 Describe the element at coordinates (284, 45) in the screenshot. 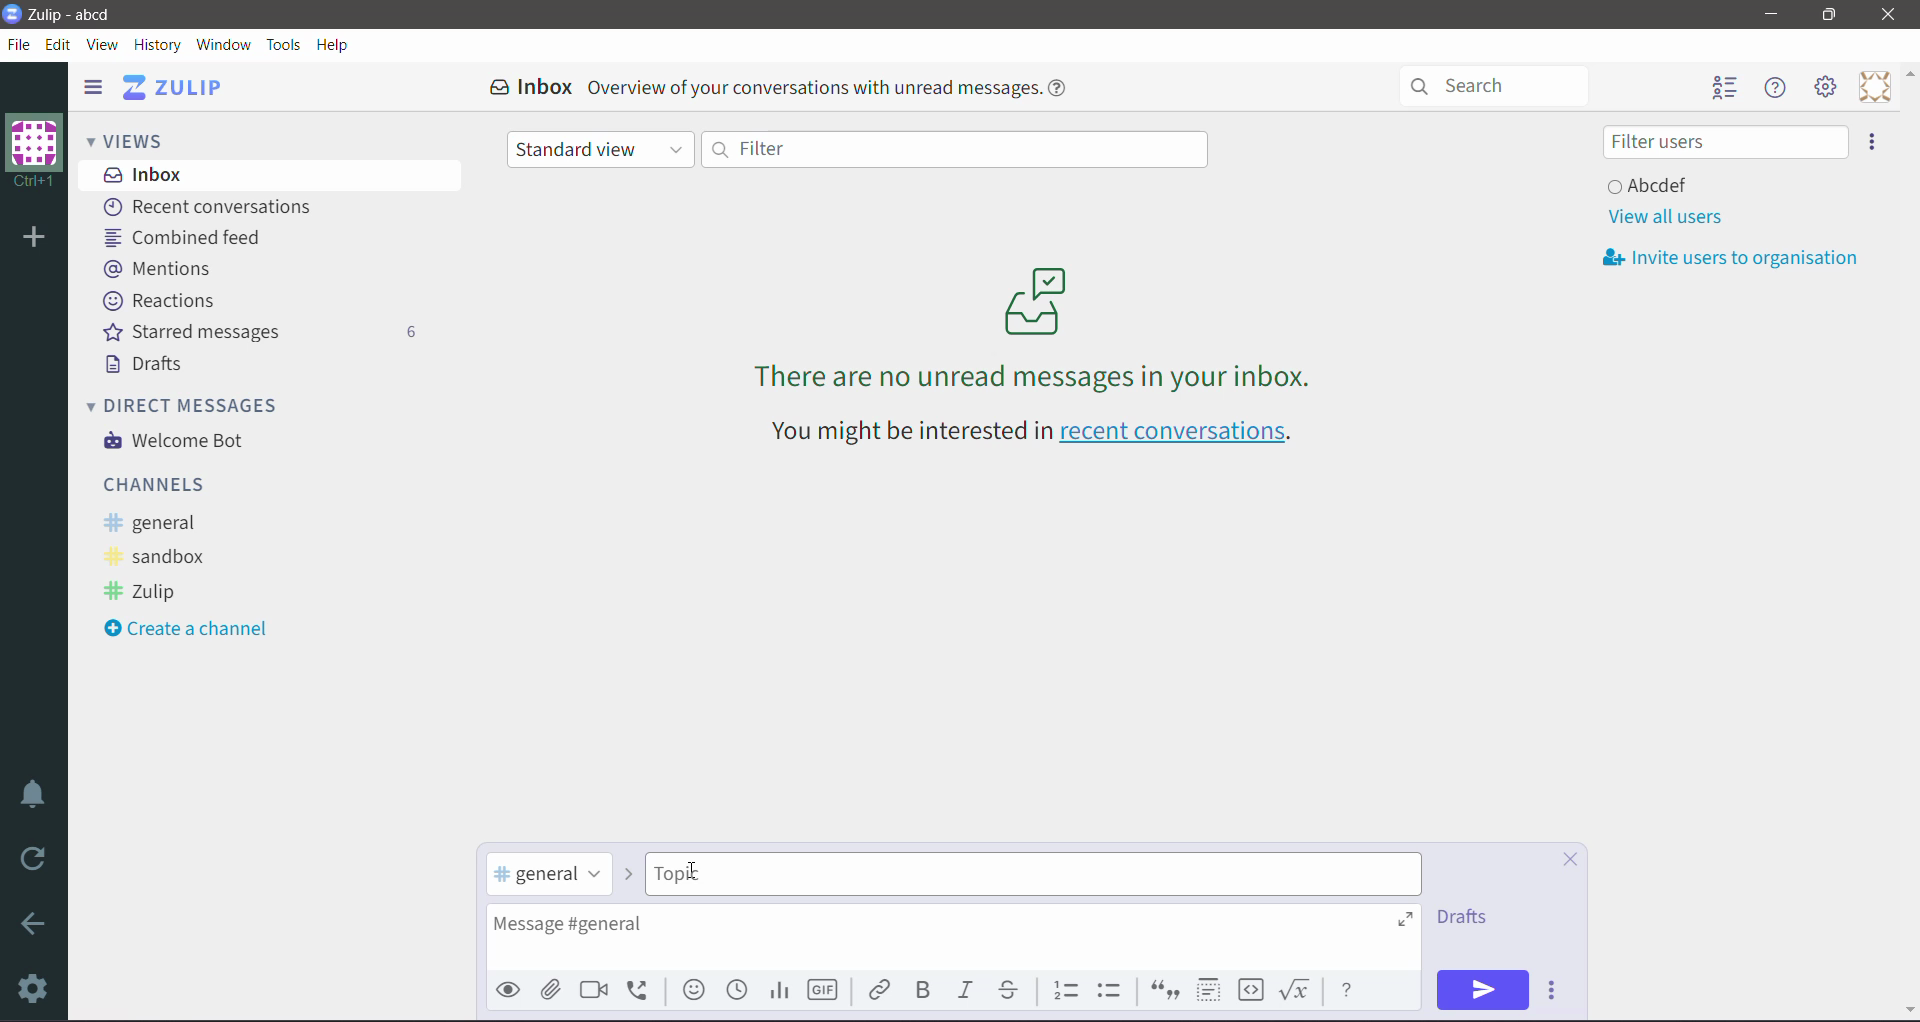

I see `Tools` at that location.